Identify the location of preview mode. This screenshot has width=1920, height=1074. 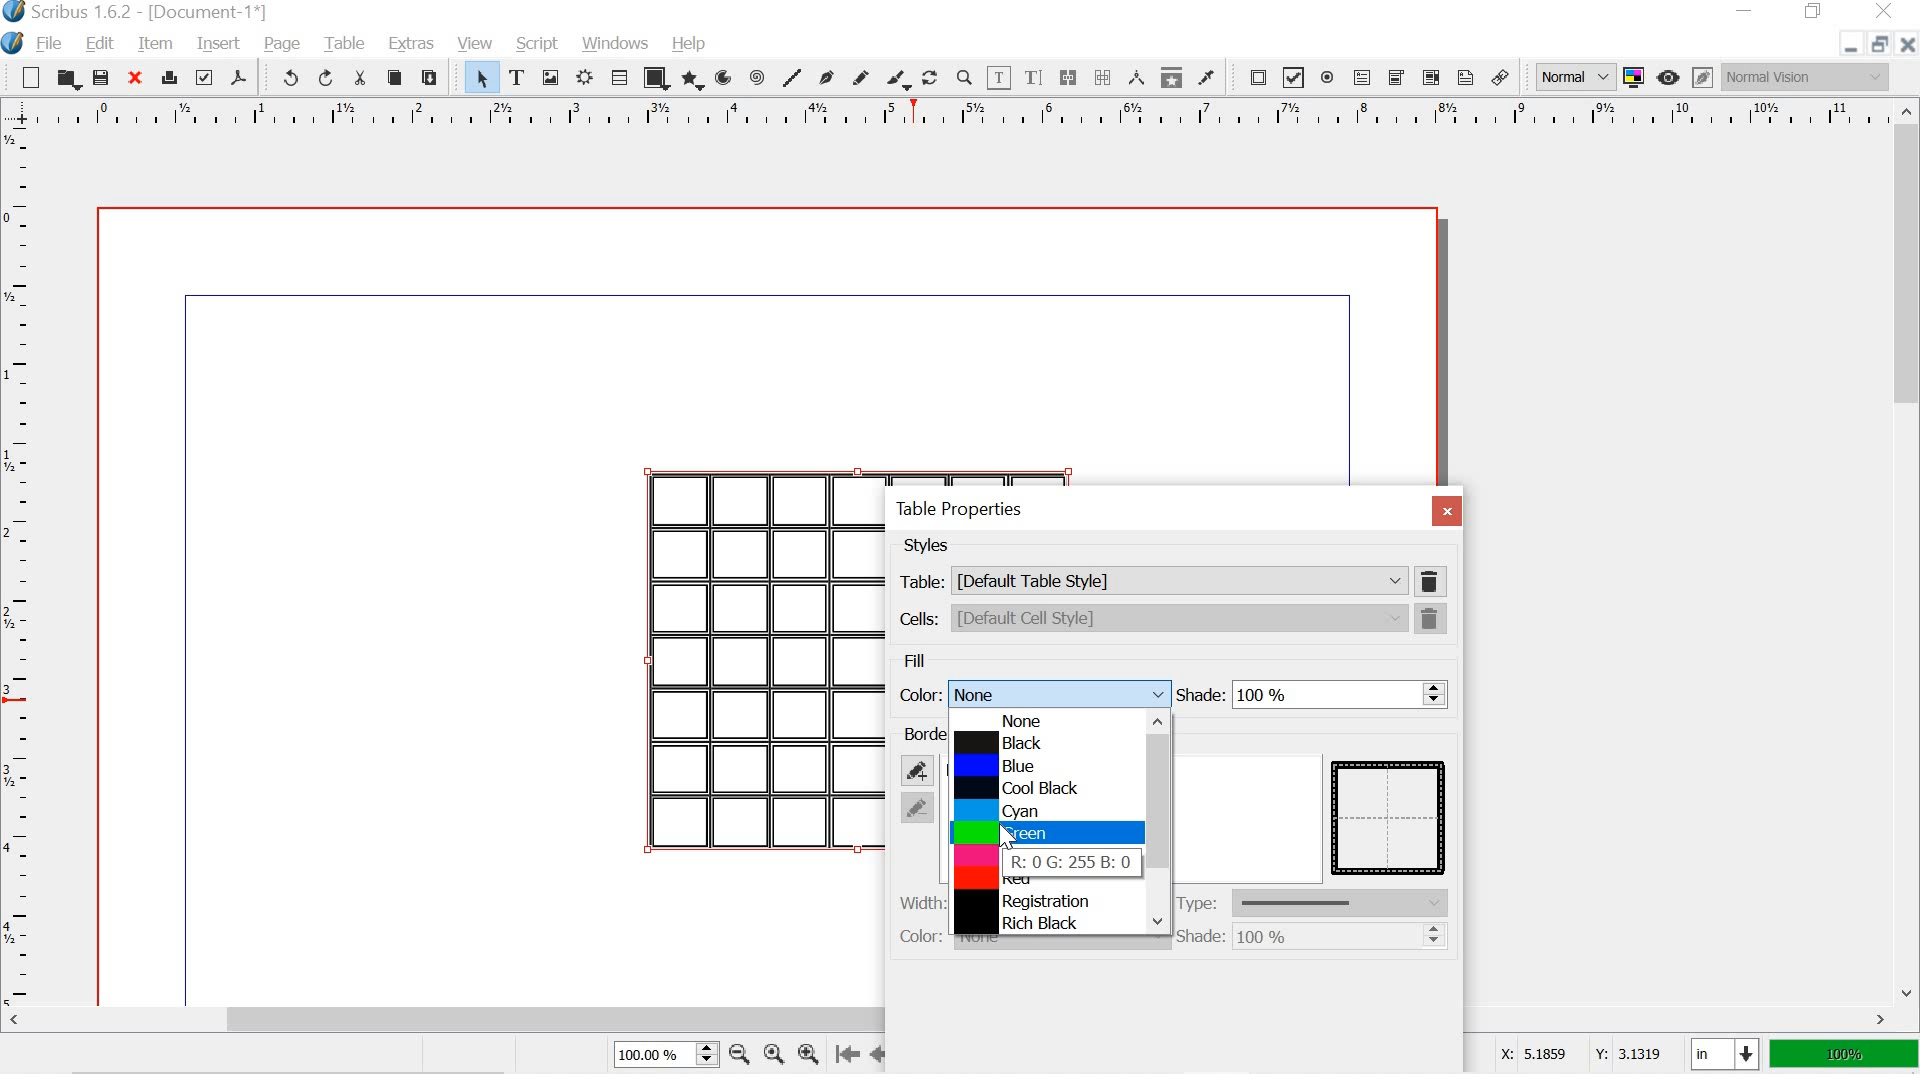
(1668, 78).